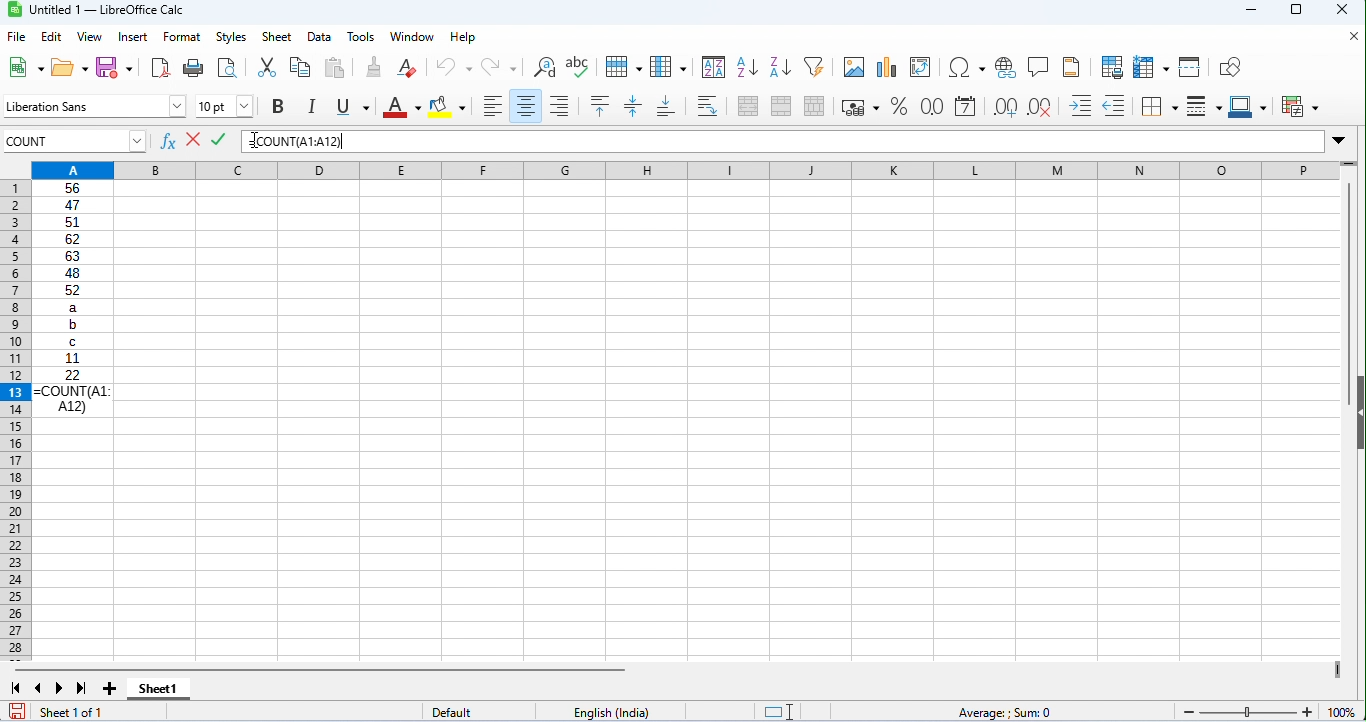 The height and width of the screenshot is (722, 1366). Describe the element at coordinates (967, 68) in the screenshot. I see `insert special characters` at that location.